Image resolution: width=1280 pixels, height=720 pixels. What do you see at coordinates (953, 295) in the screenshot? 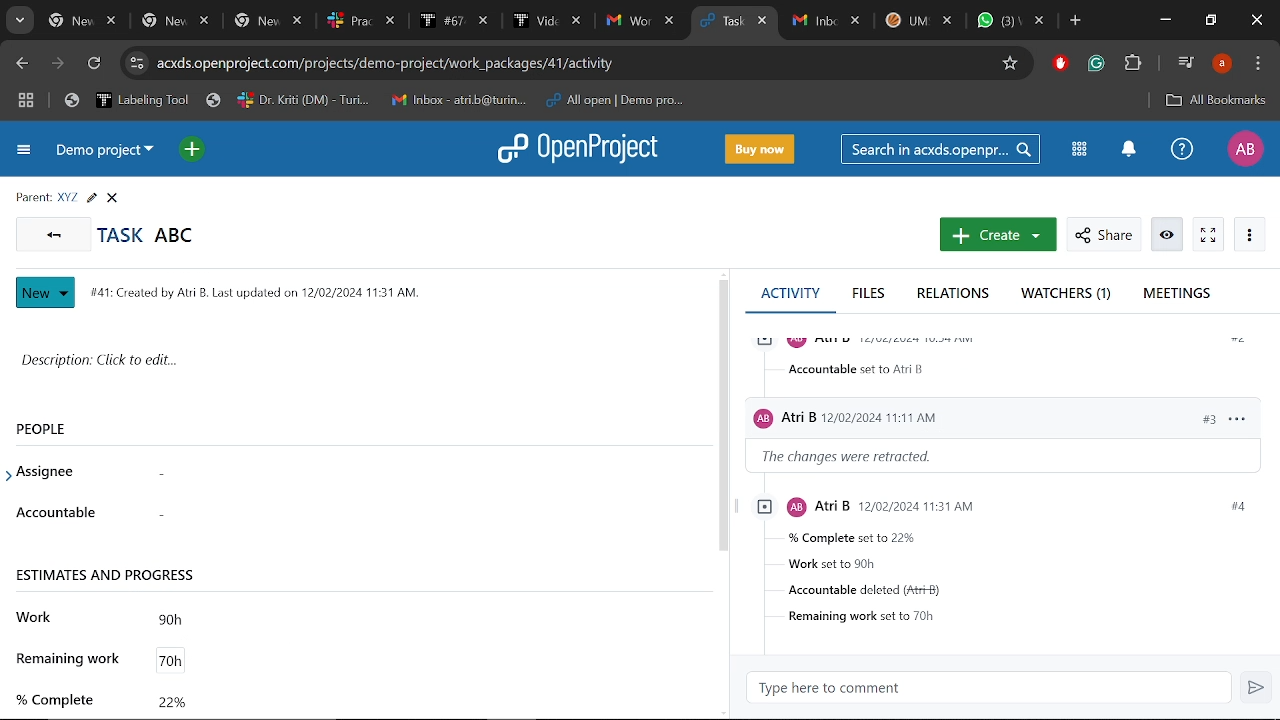
I see `Relations` at bounding box center [953, 295].